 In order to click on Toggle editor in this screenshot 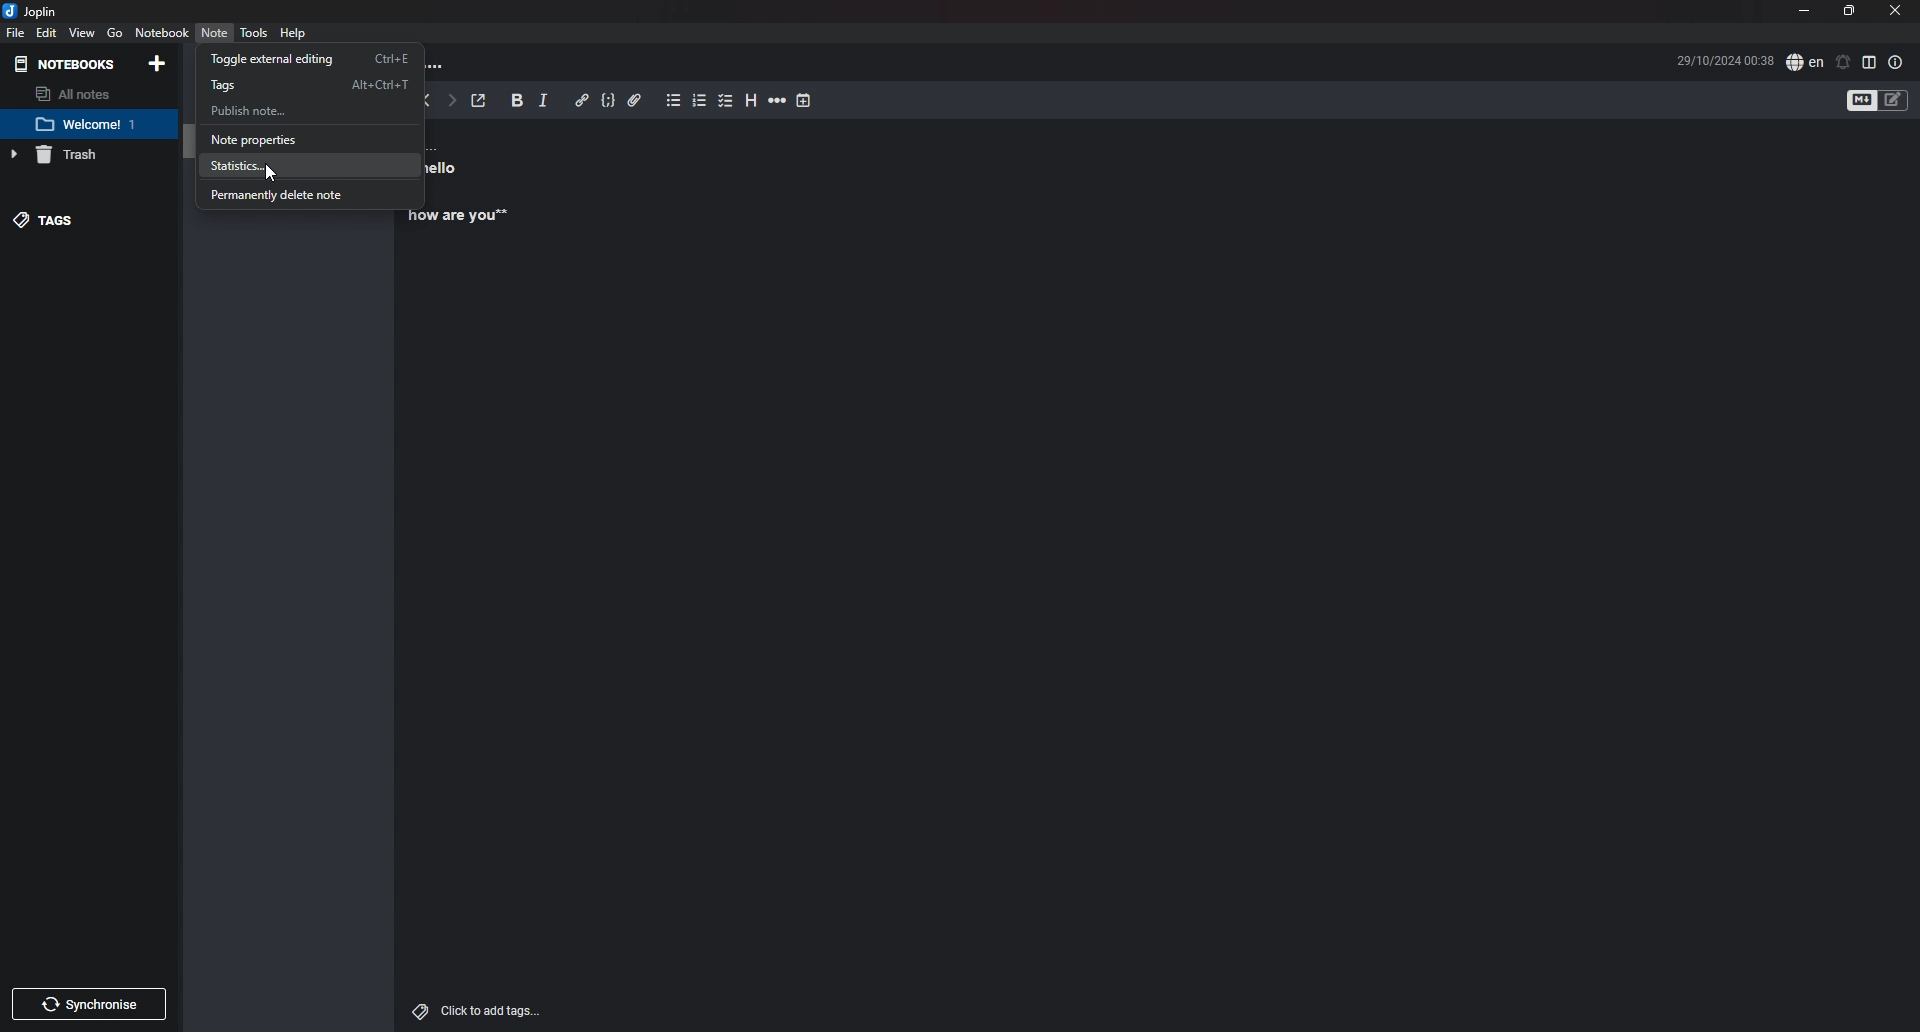, I will do `click(1878, 102)`.